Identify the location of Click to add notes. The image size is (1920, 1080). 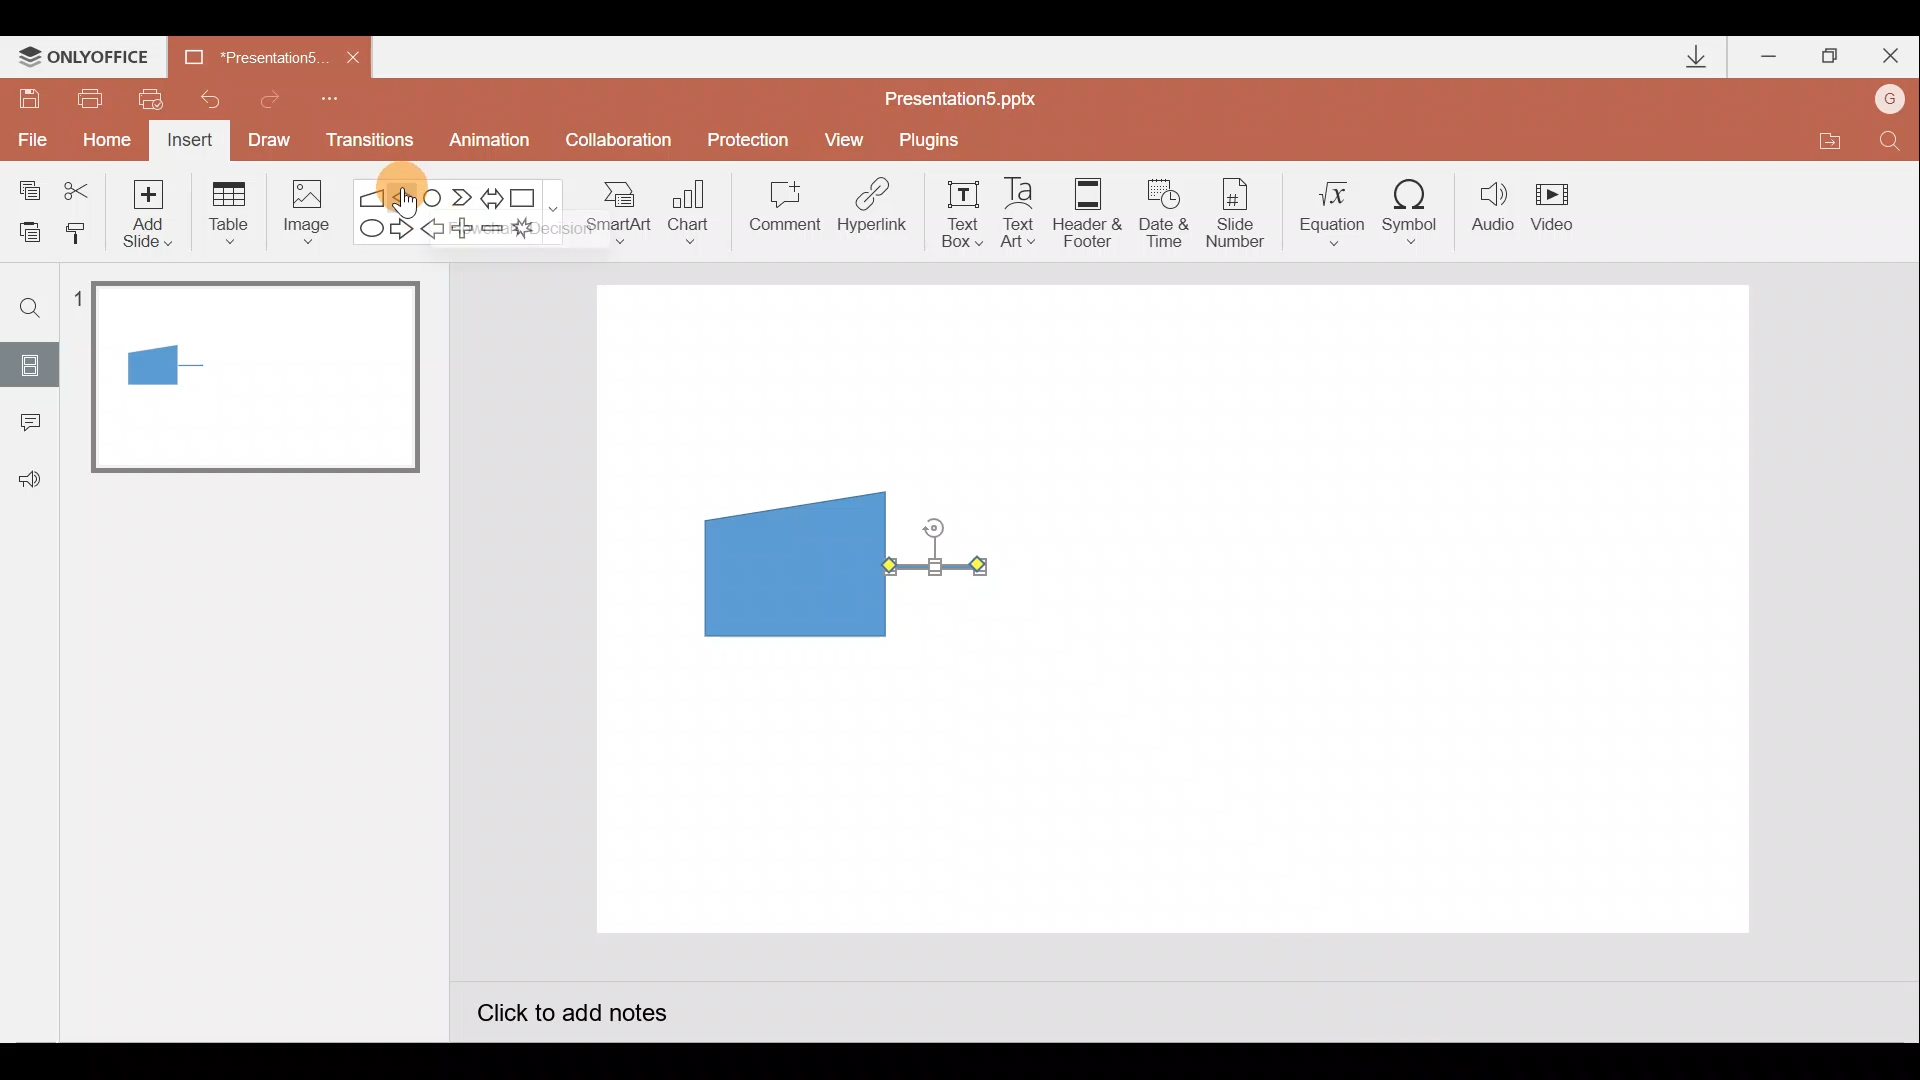
(570, 1016).